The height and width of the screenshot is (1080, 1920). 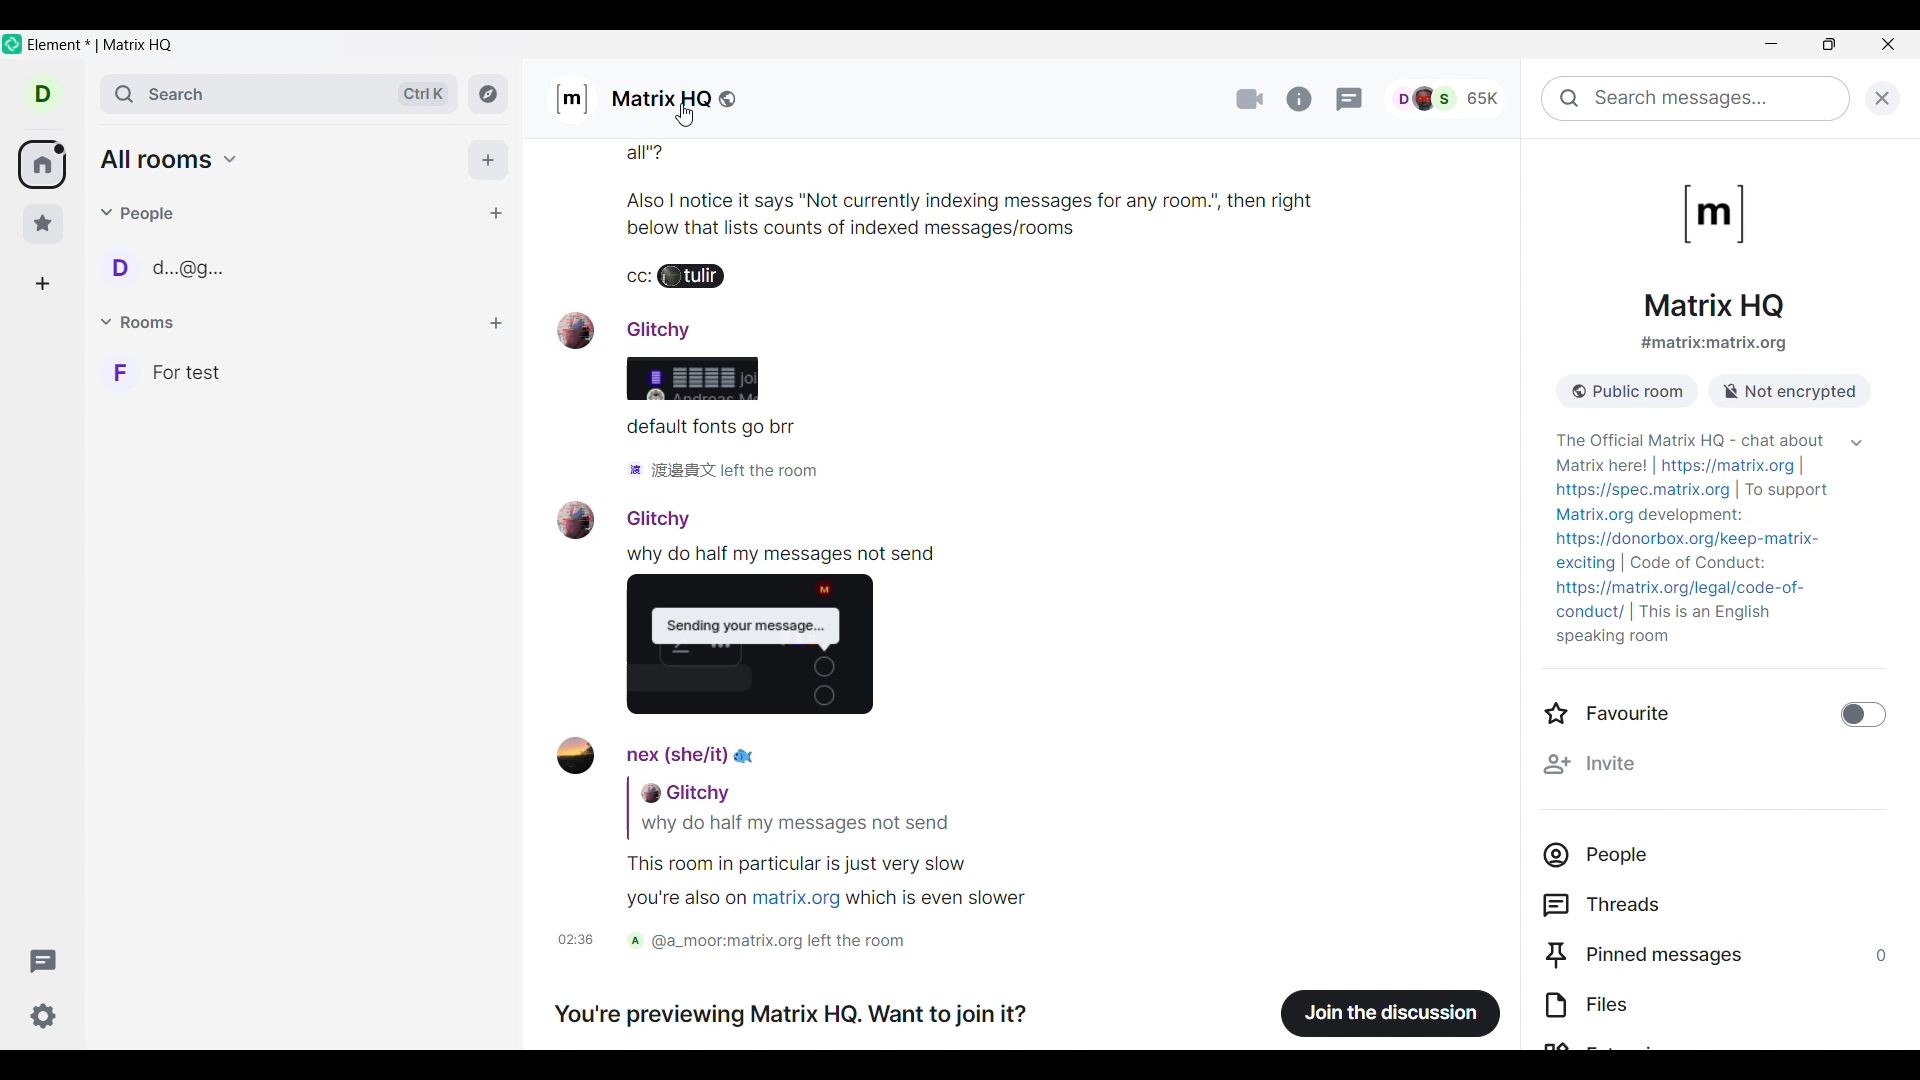 What do you see at coordinates (1690, 532) in the screenshot?
I see `The official Matrix HQ - chat about Matrix here! | https://matrix.org | https://spec.matrix.org development: https://donorbox.org/keep-matrix-exciting | Code of Conduct: https://matrix.org/legal/code-of-conduct/| This is an English speaking room` at bounding box center [1690, 532].